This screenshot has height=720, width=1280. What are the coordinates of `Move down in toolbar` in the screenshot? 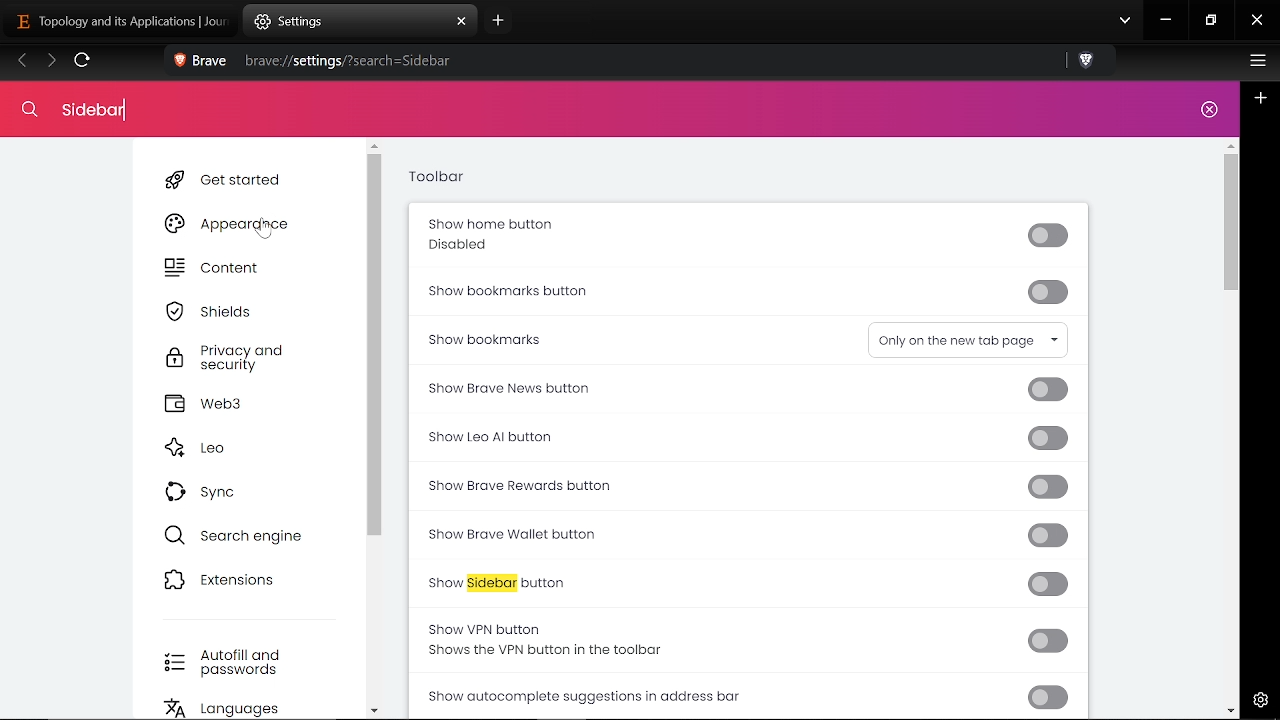 It's located at (1230, 710).